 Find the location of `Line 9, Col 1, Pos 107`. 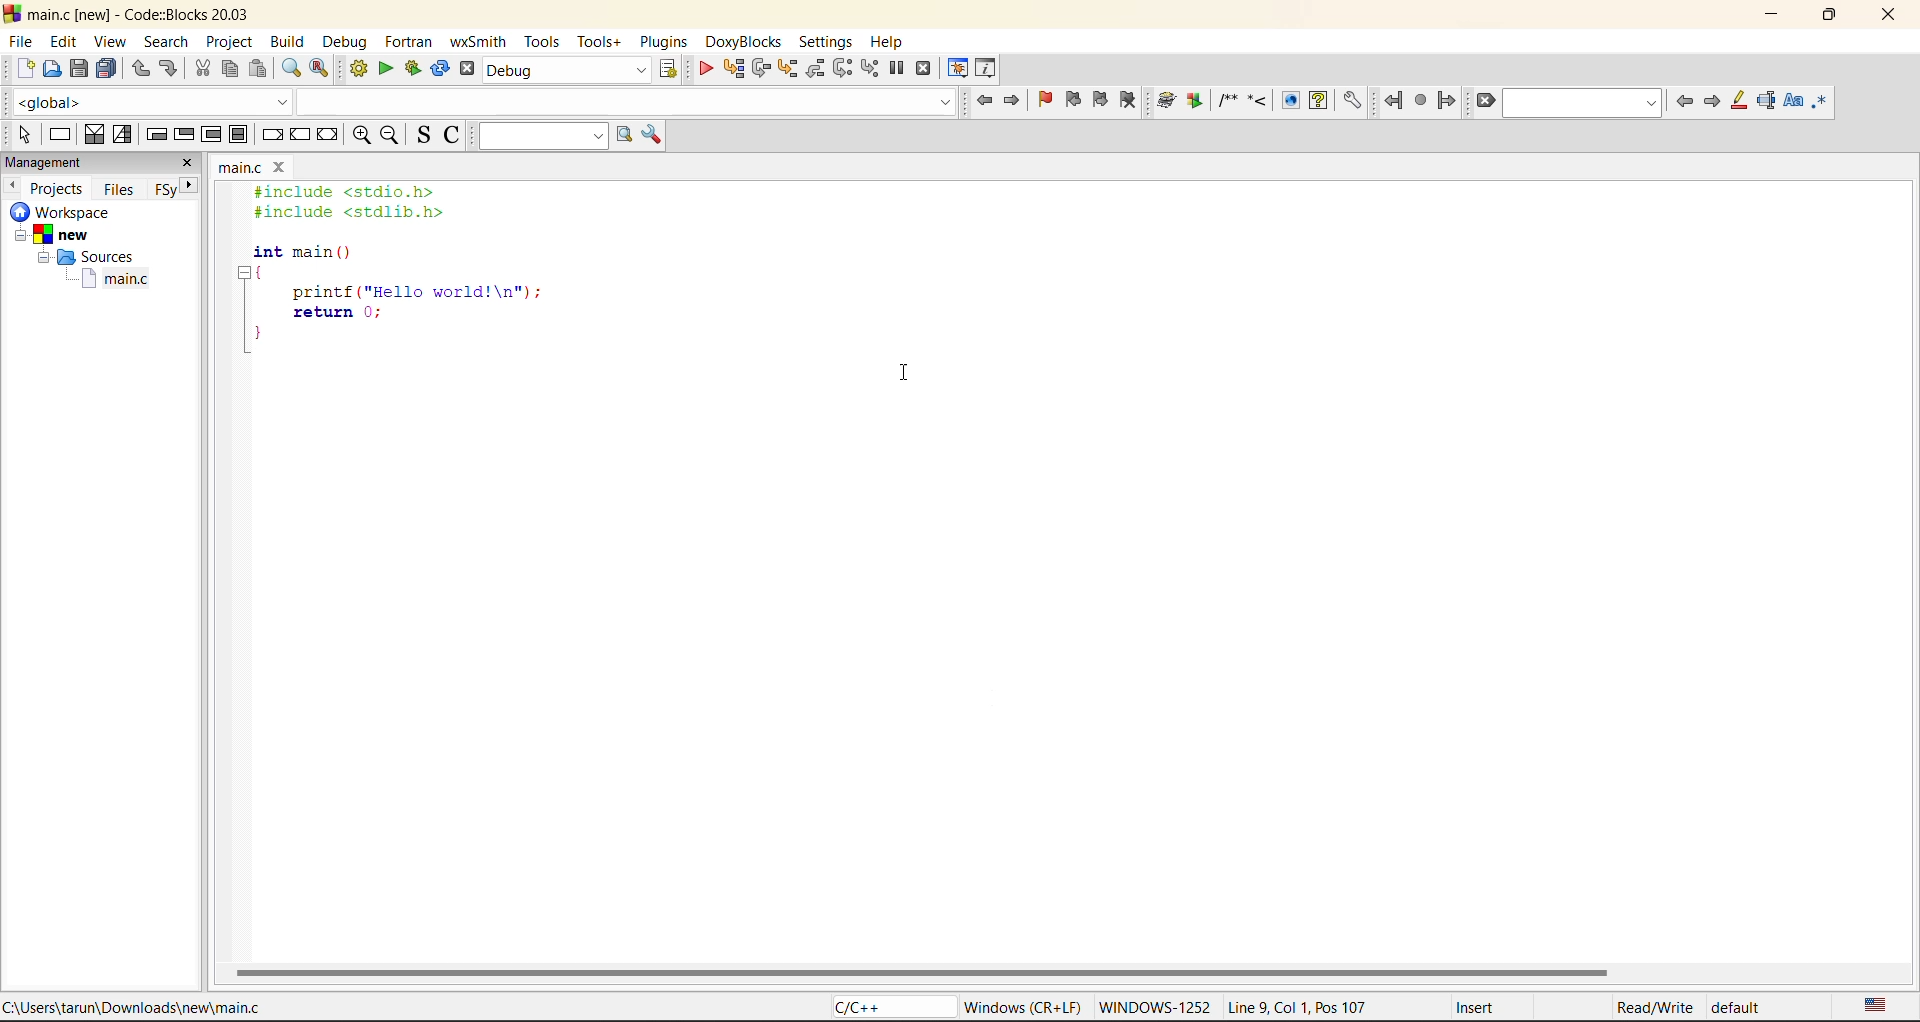

Line 9, Col 1, Pos 107 is located at coordinates (1297, 1010).